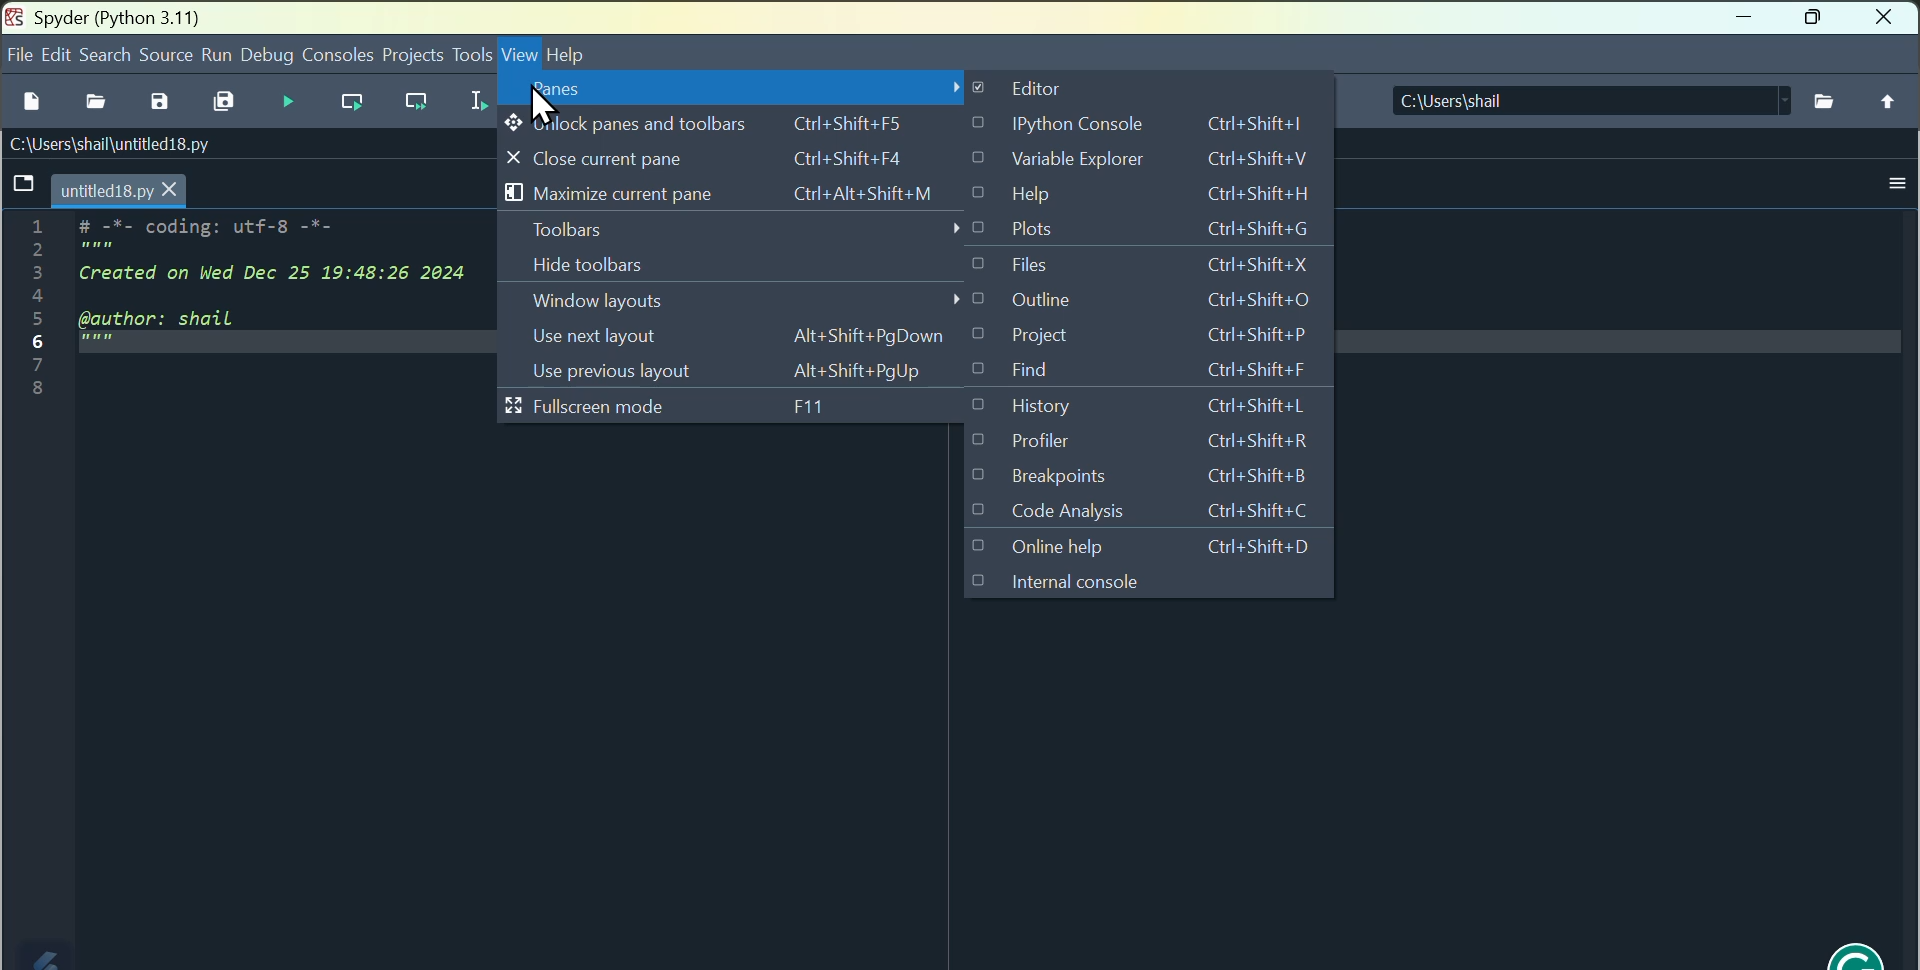 The image size is (1920, 970). I want to click on Open file, so click(93, 100).